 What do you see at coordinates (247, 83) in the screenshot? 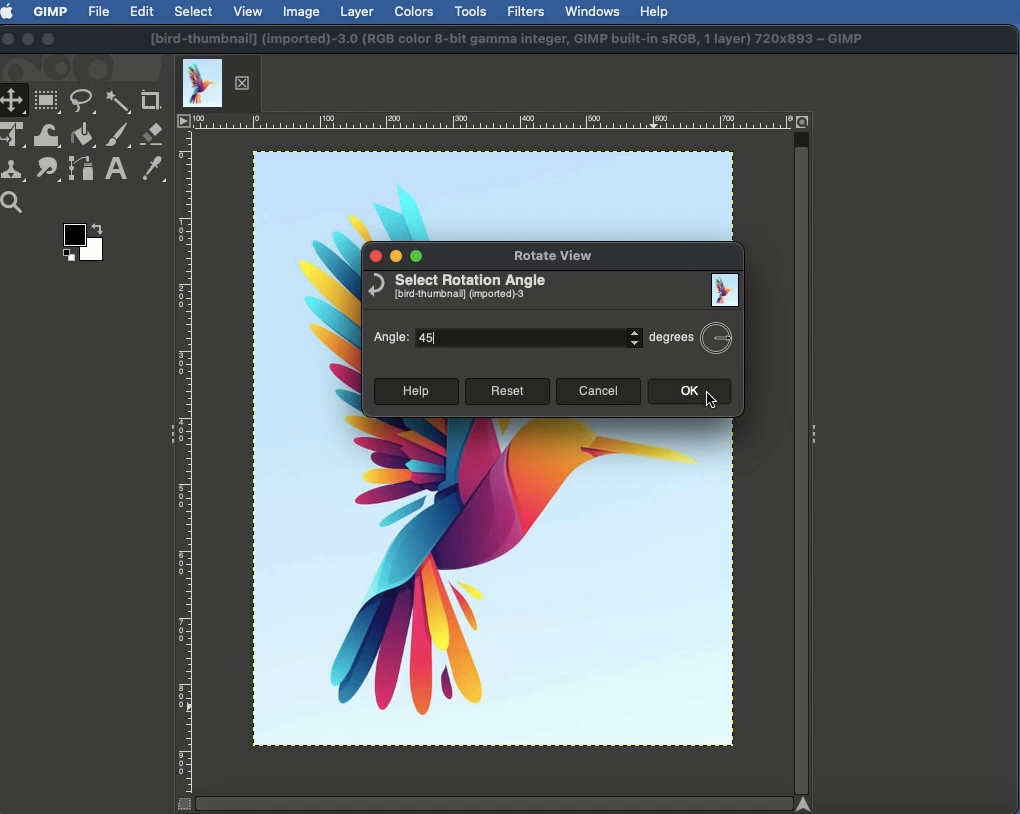
I see `close current tab` at bounding box center [247, 83].